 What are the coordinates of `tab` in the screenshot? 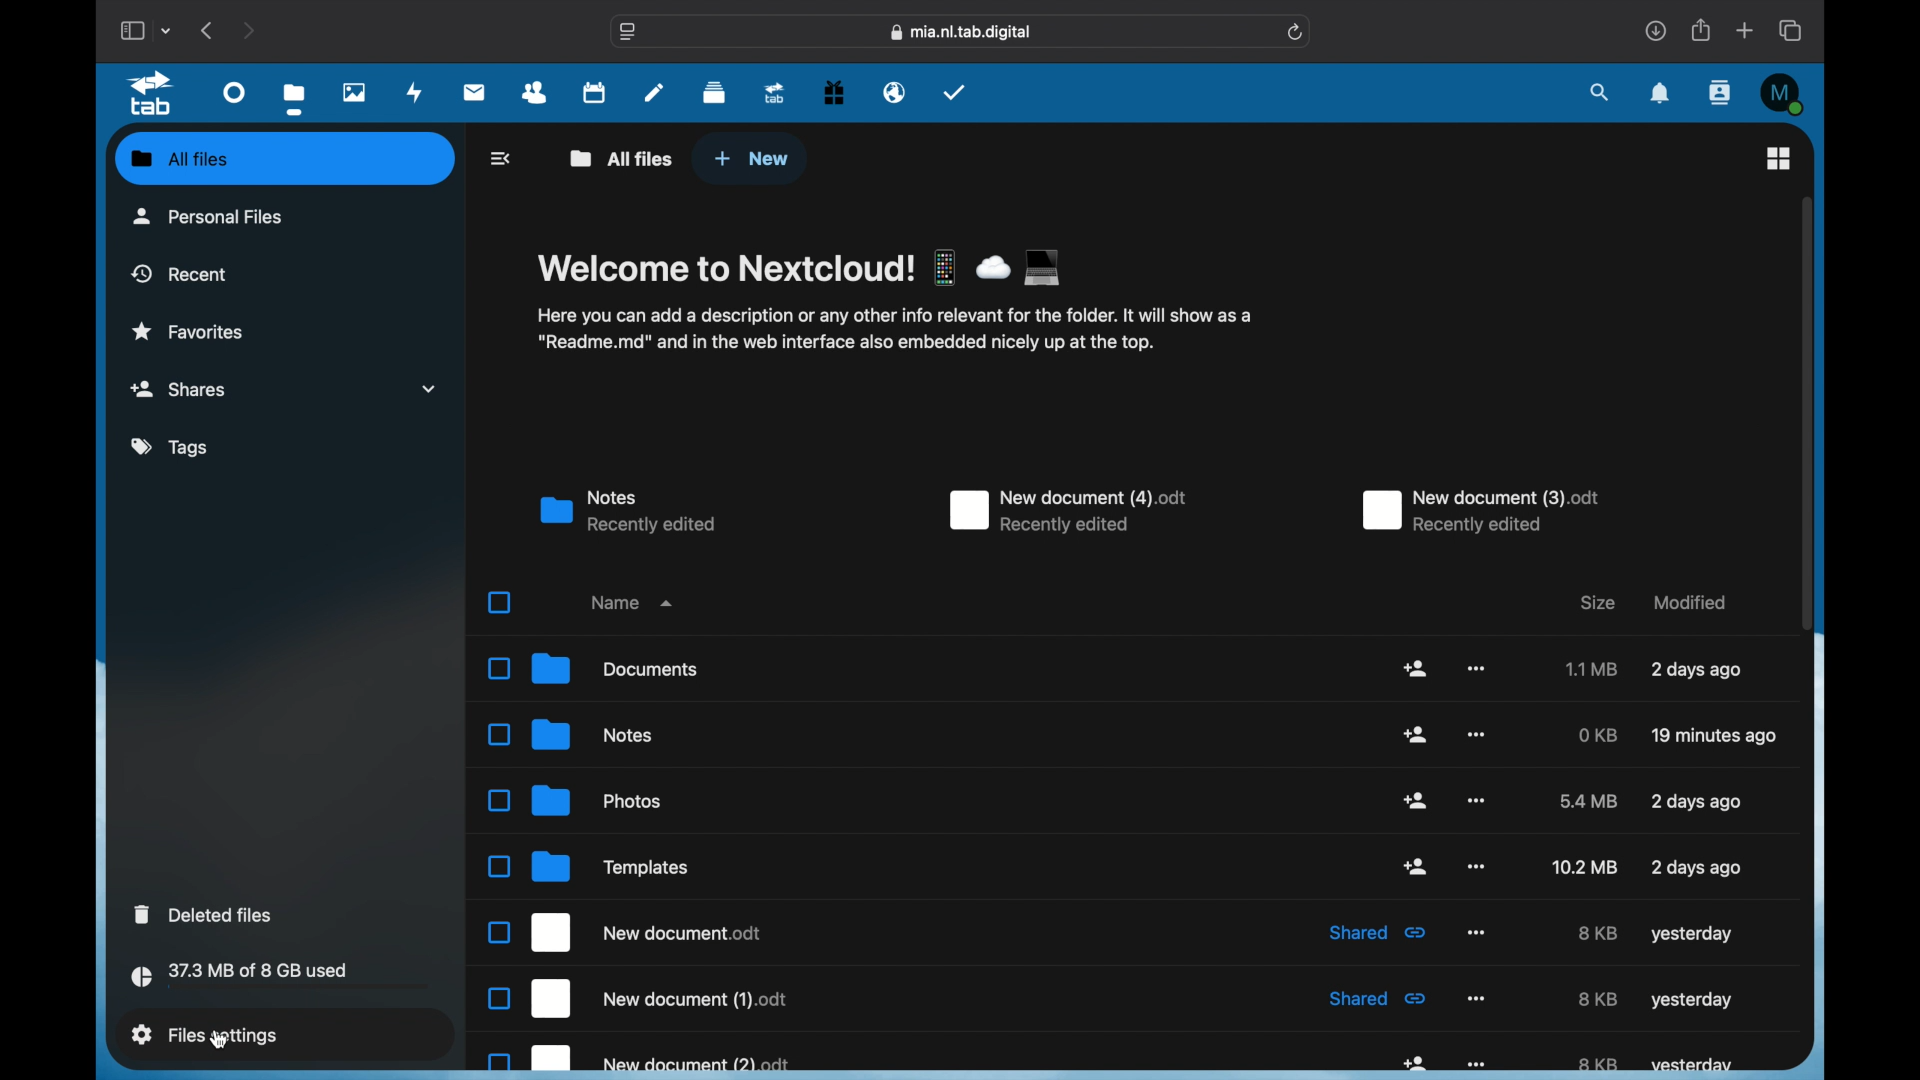 It's located at (154, 94).